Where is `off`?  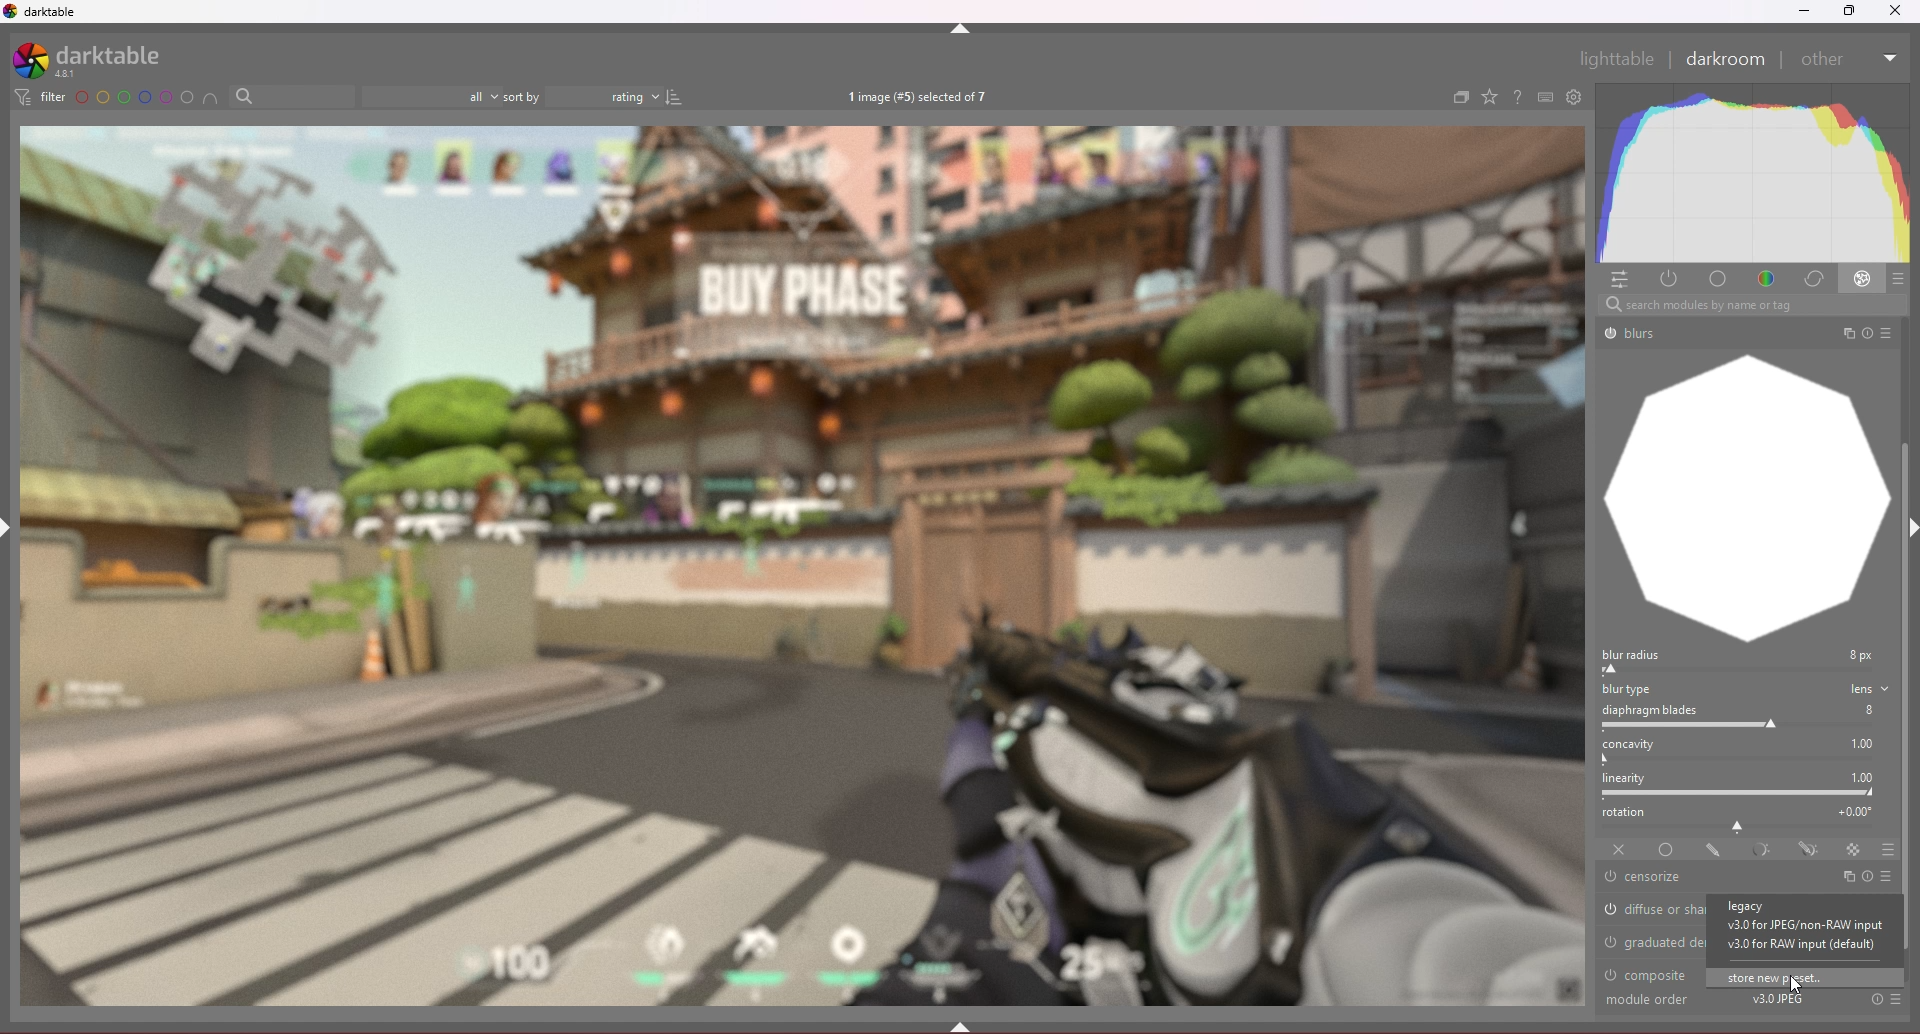
off is located at coordinates (1619, 850).